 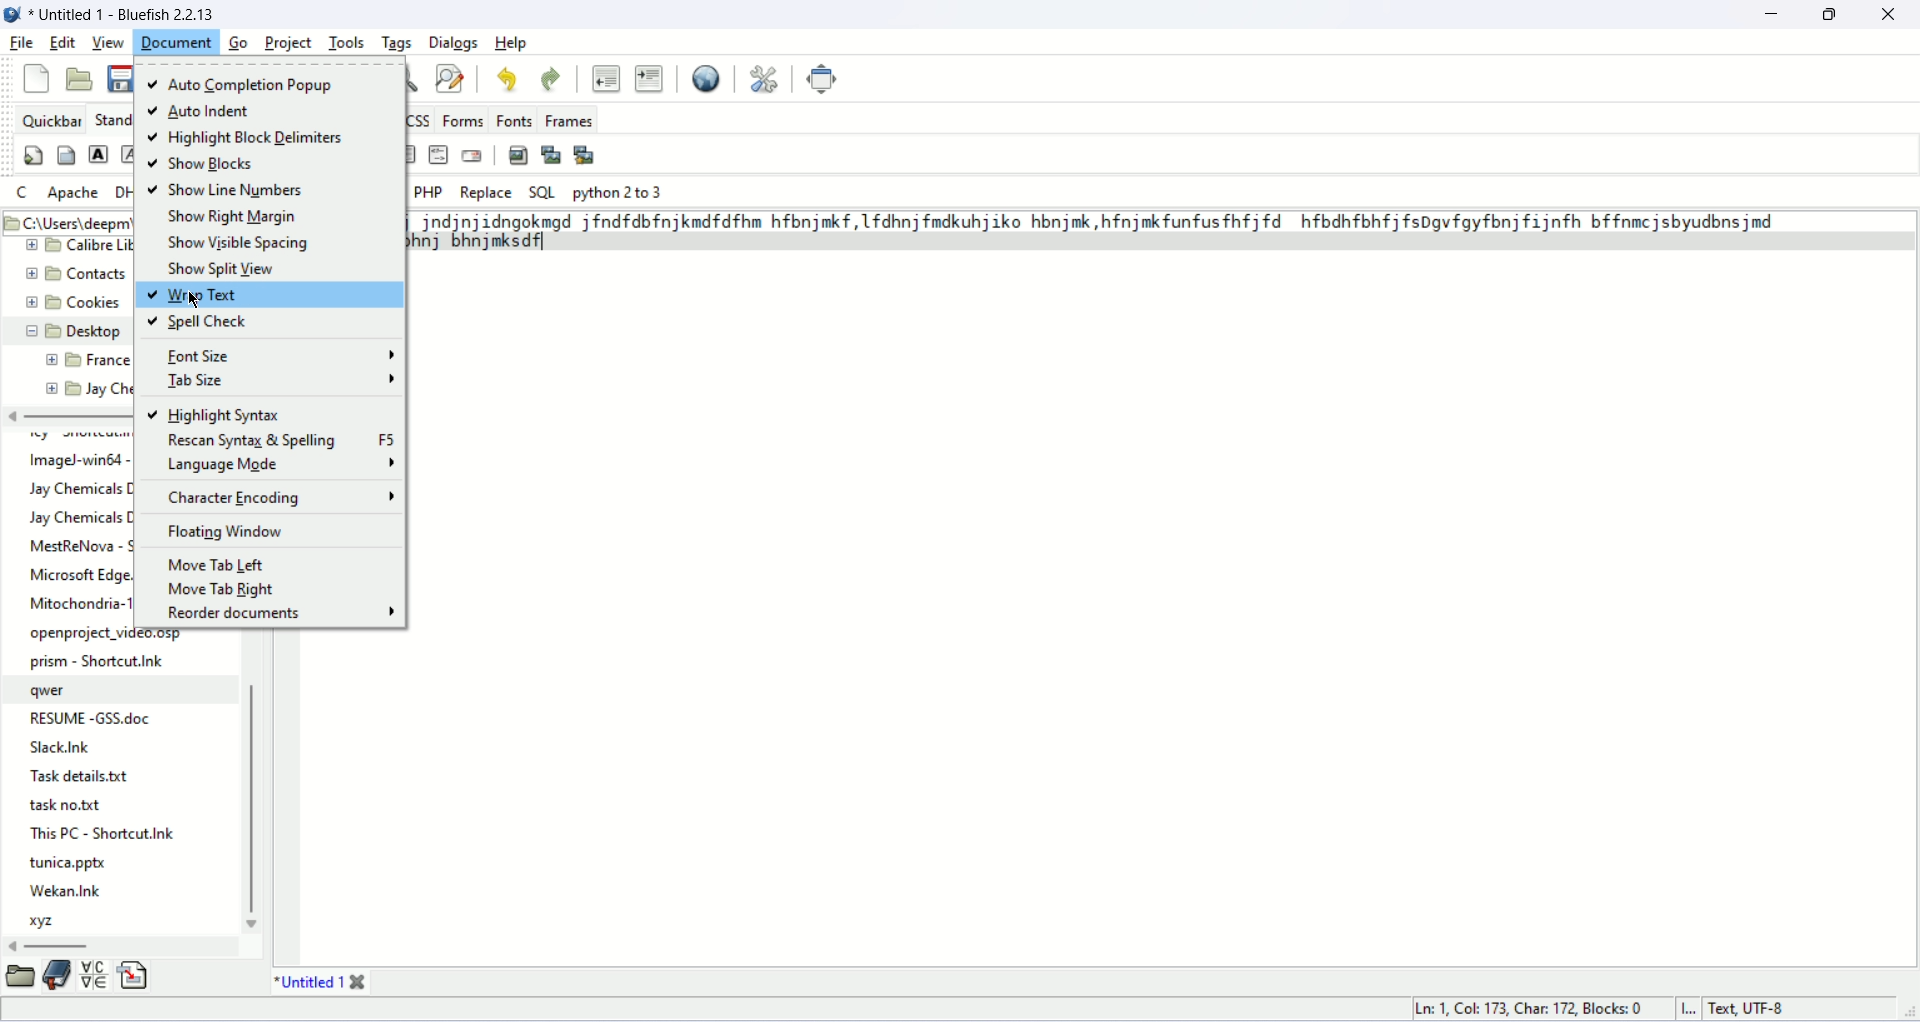 I want to click on edit preferences, so click(x=769, y=79).